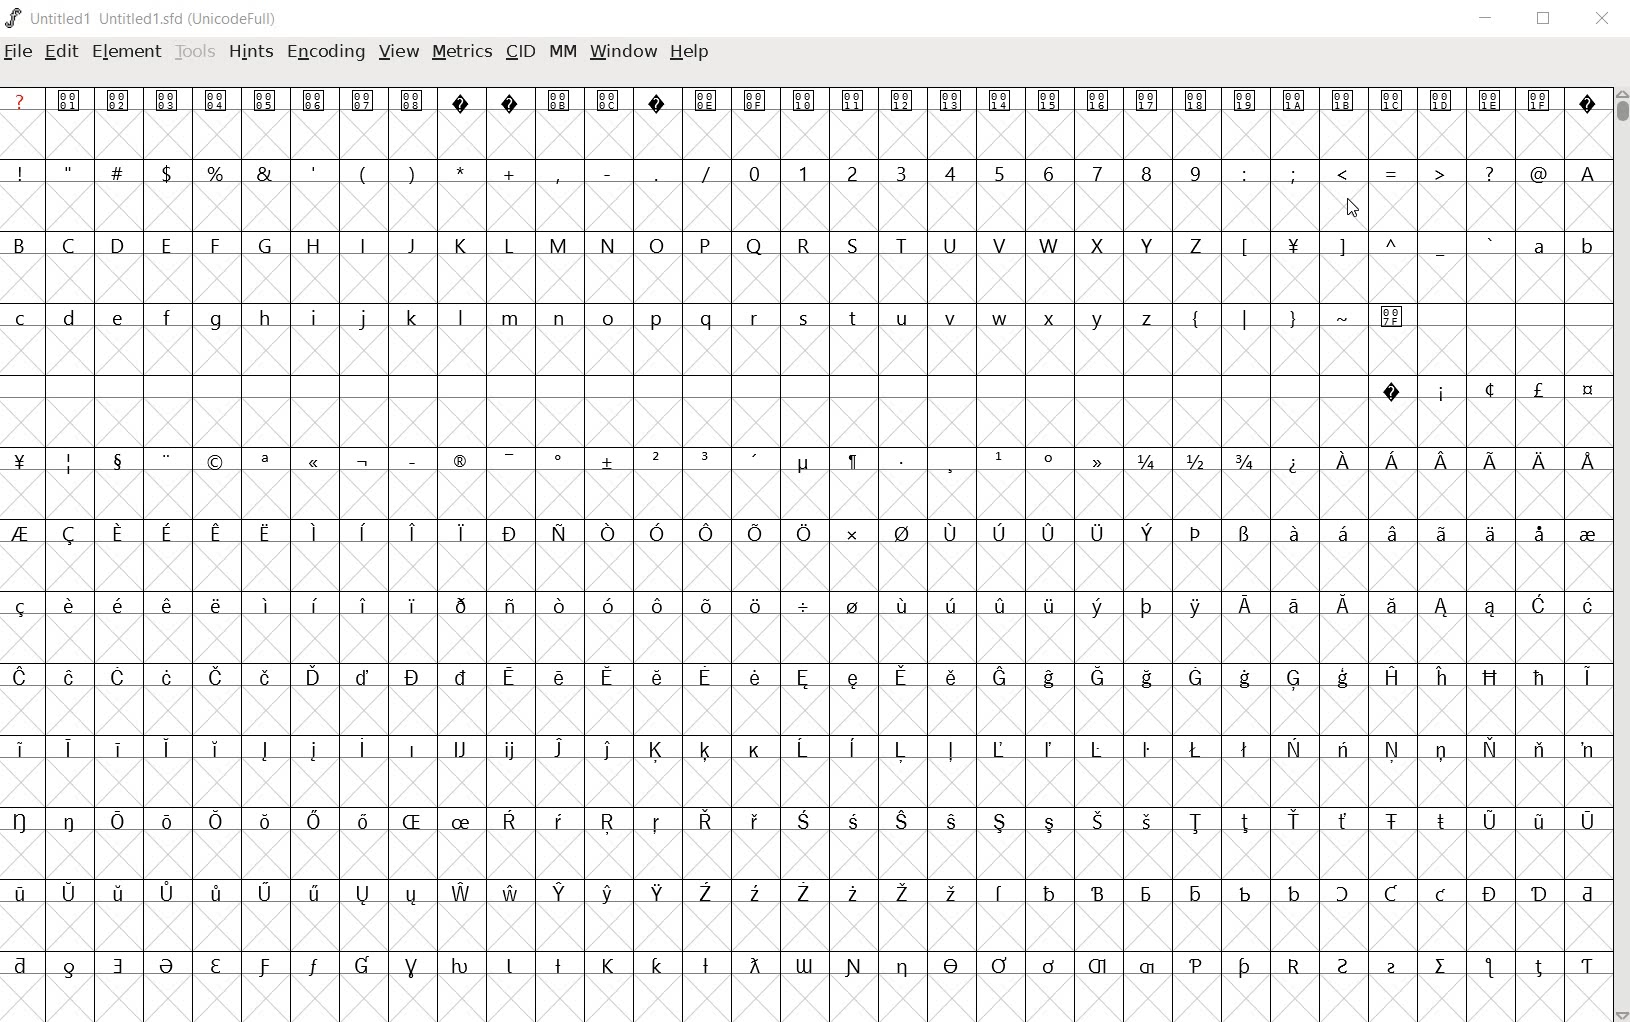  What do you see at coordinates (1486, 18) in the screenshot?
I see `minimize` at bounding box center [1486, 18].